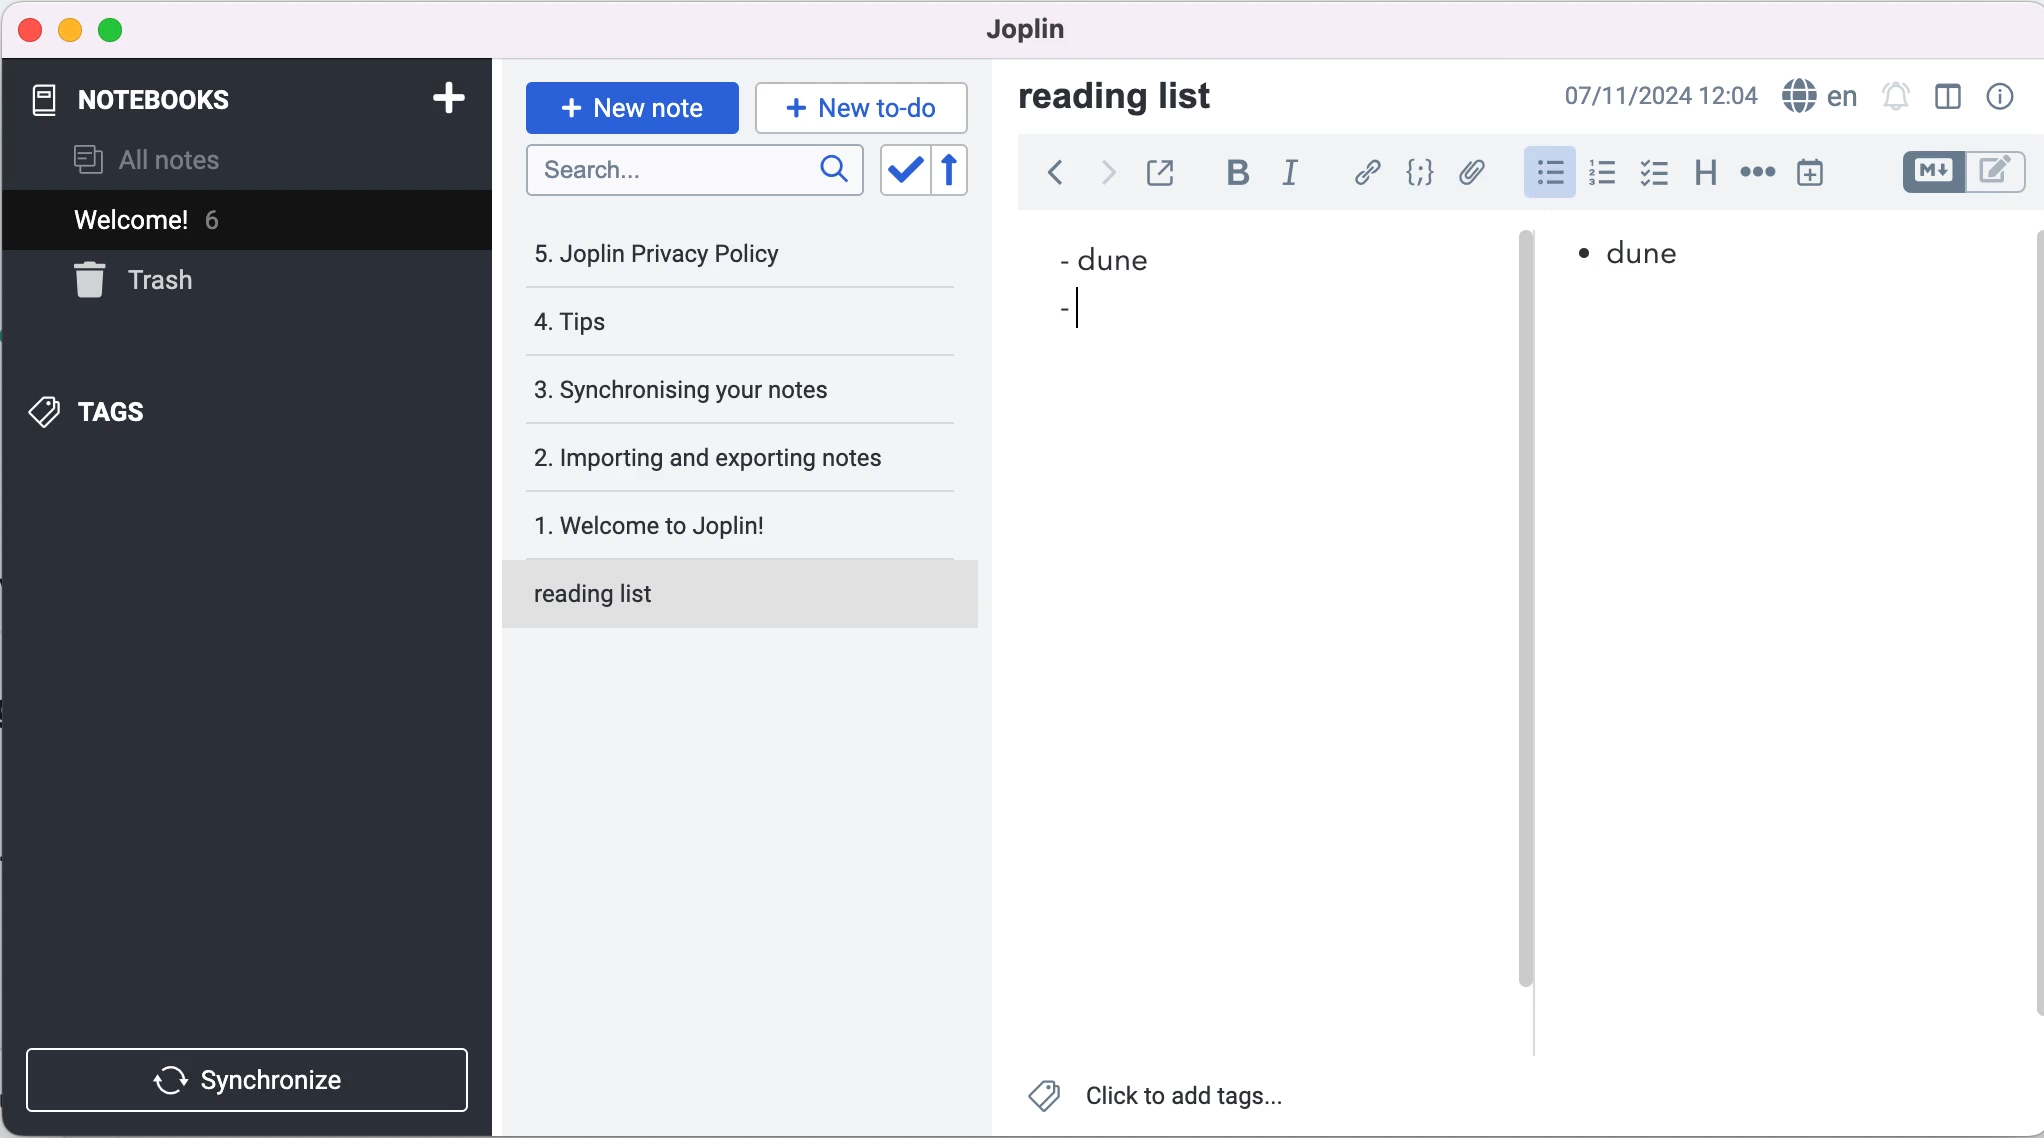  Describe the element at coordinates (736, 392) in the screenshot. I see `synchronising your notes` at that location.